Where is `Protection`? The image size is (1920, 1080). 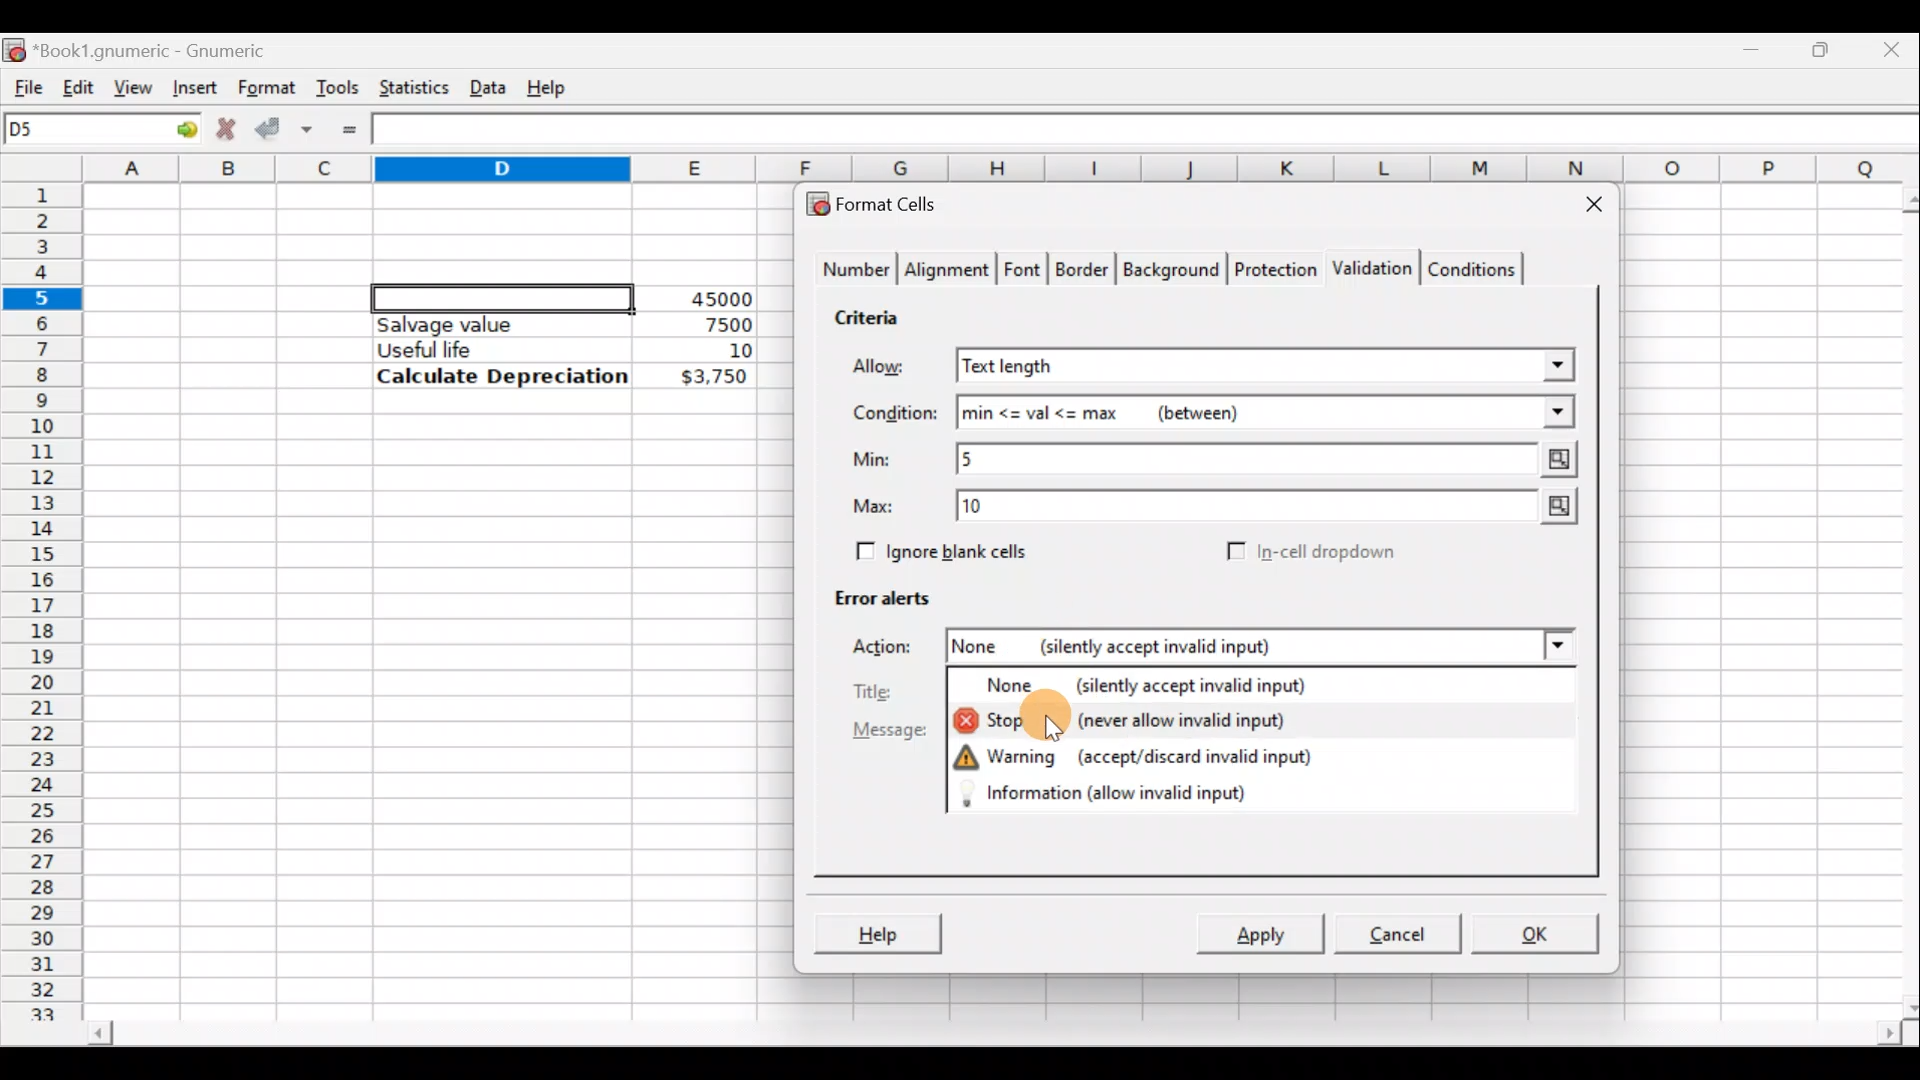 Protection is located at coordinates (1271, 272).